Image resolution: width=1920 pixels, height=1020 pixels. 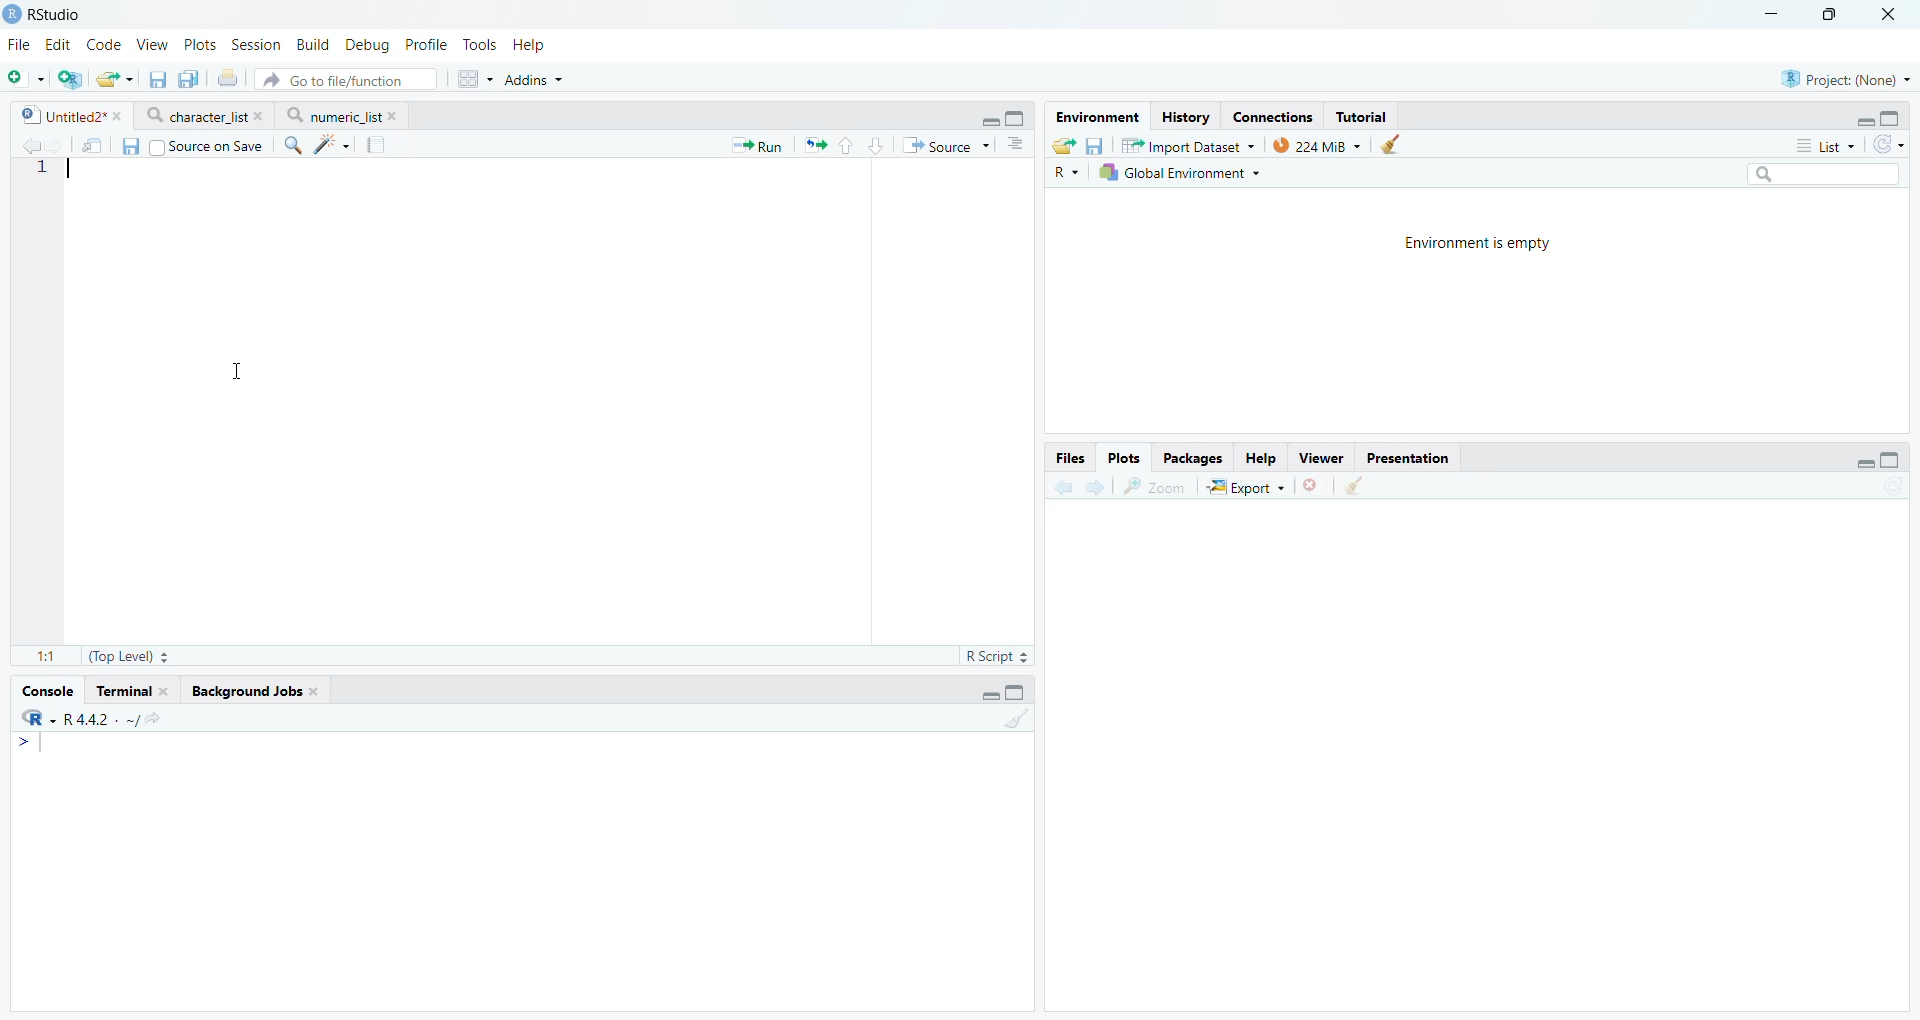 What do you see at coordinates (131, 692) in the screenshot?
I see `Terminal` at bounding box center [131, 692].